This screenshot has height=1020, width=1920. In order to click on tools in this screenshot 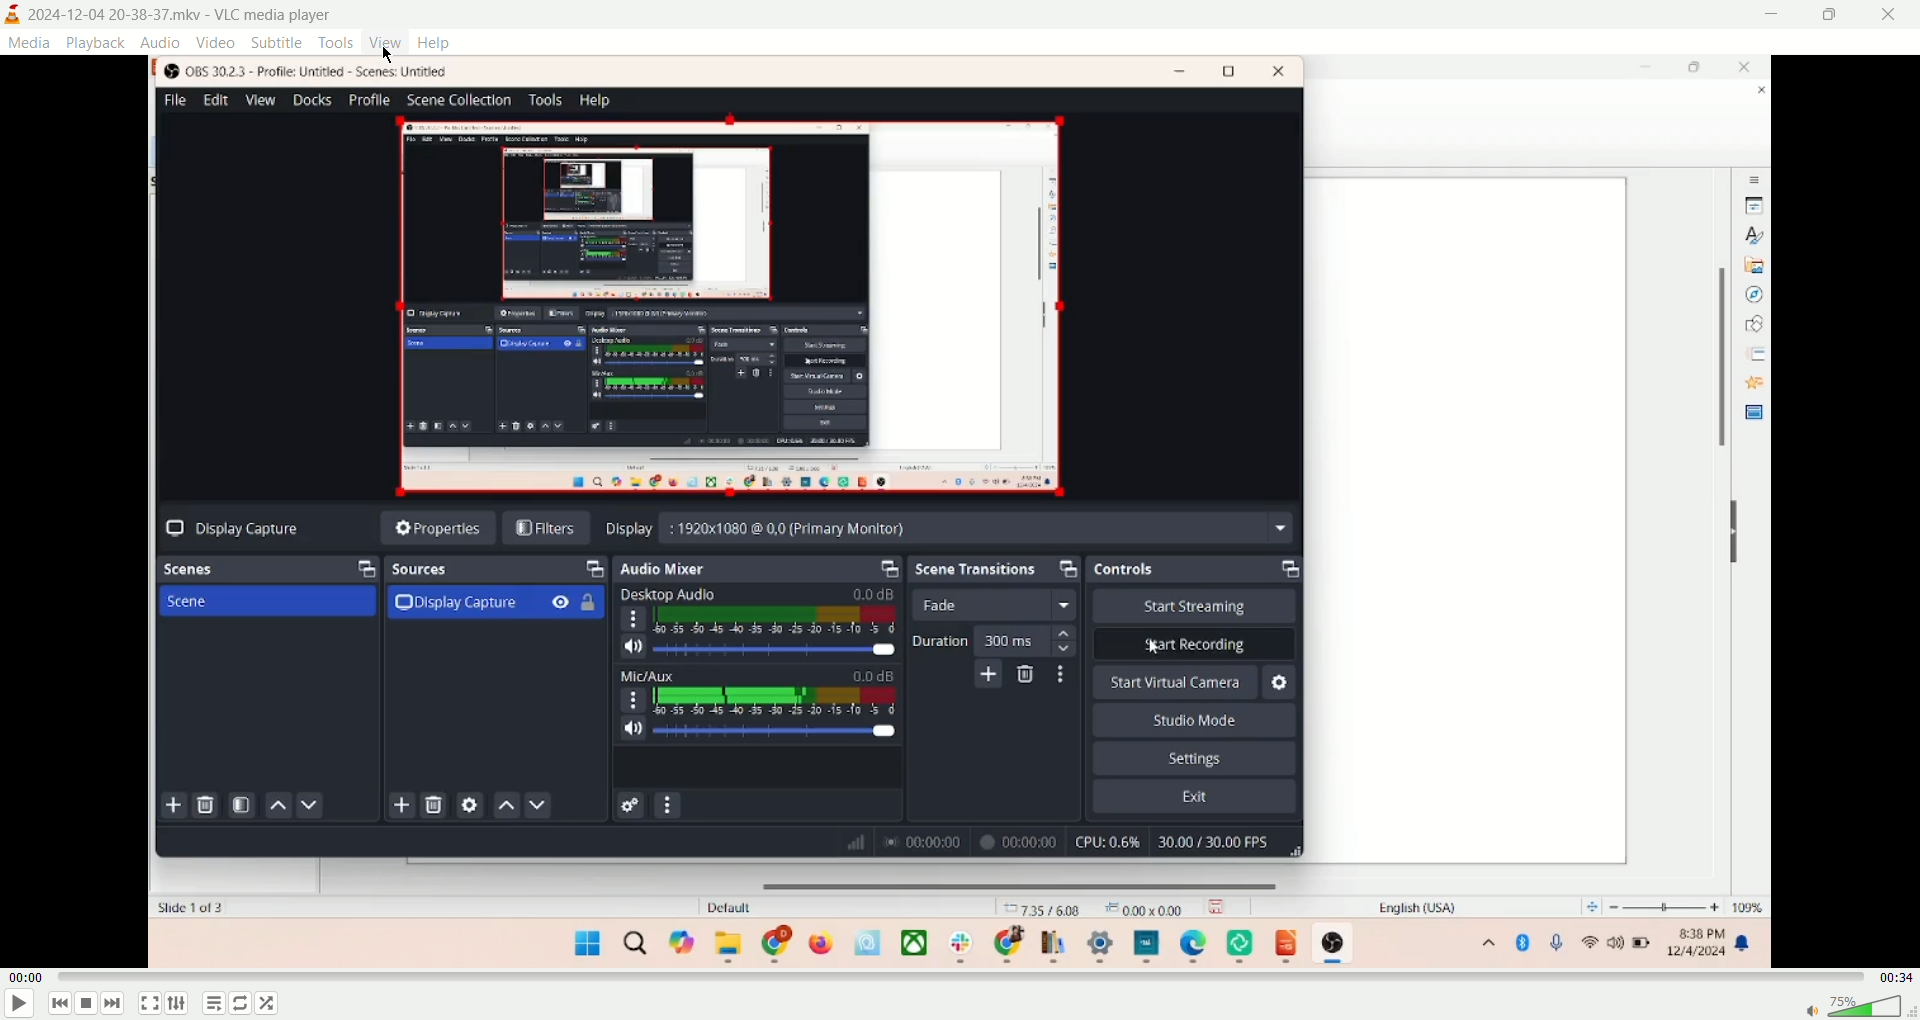, I will do `click(335, 42)`.